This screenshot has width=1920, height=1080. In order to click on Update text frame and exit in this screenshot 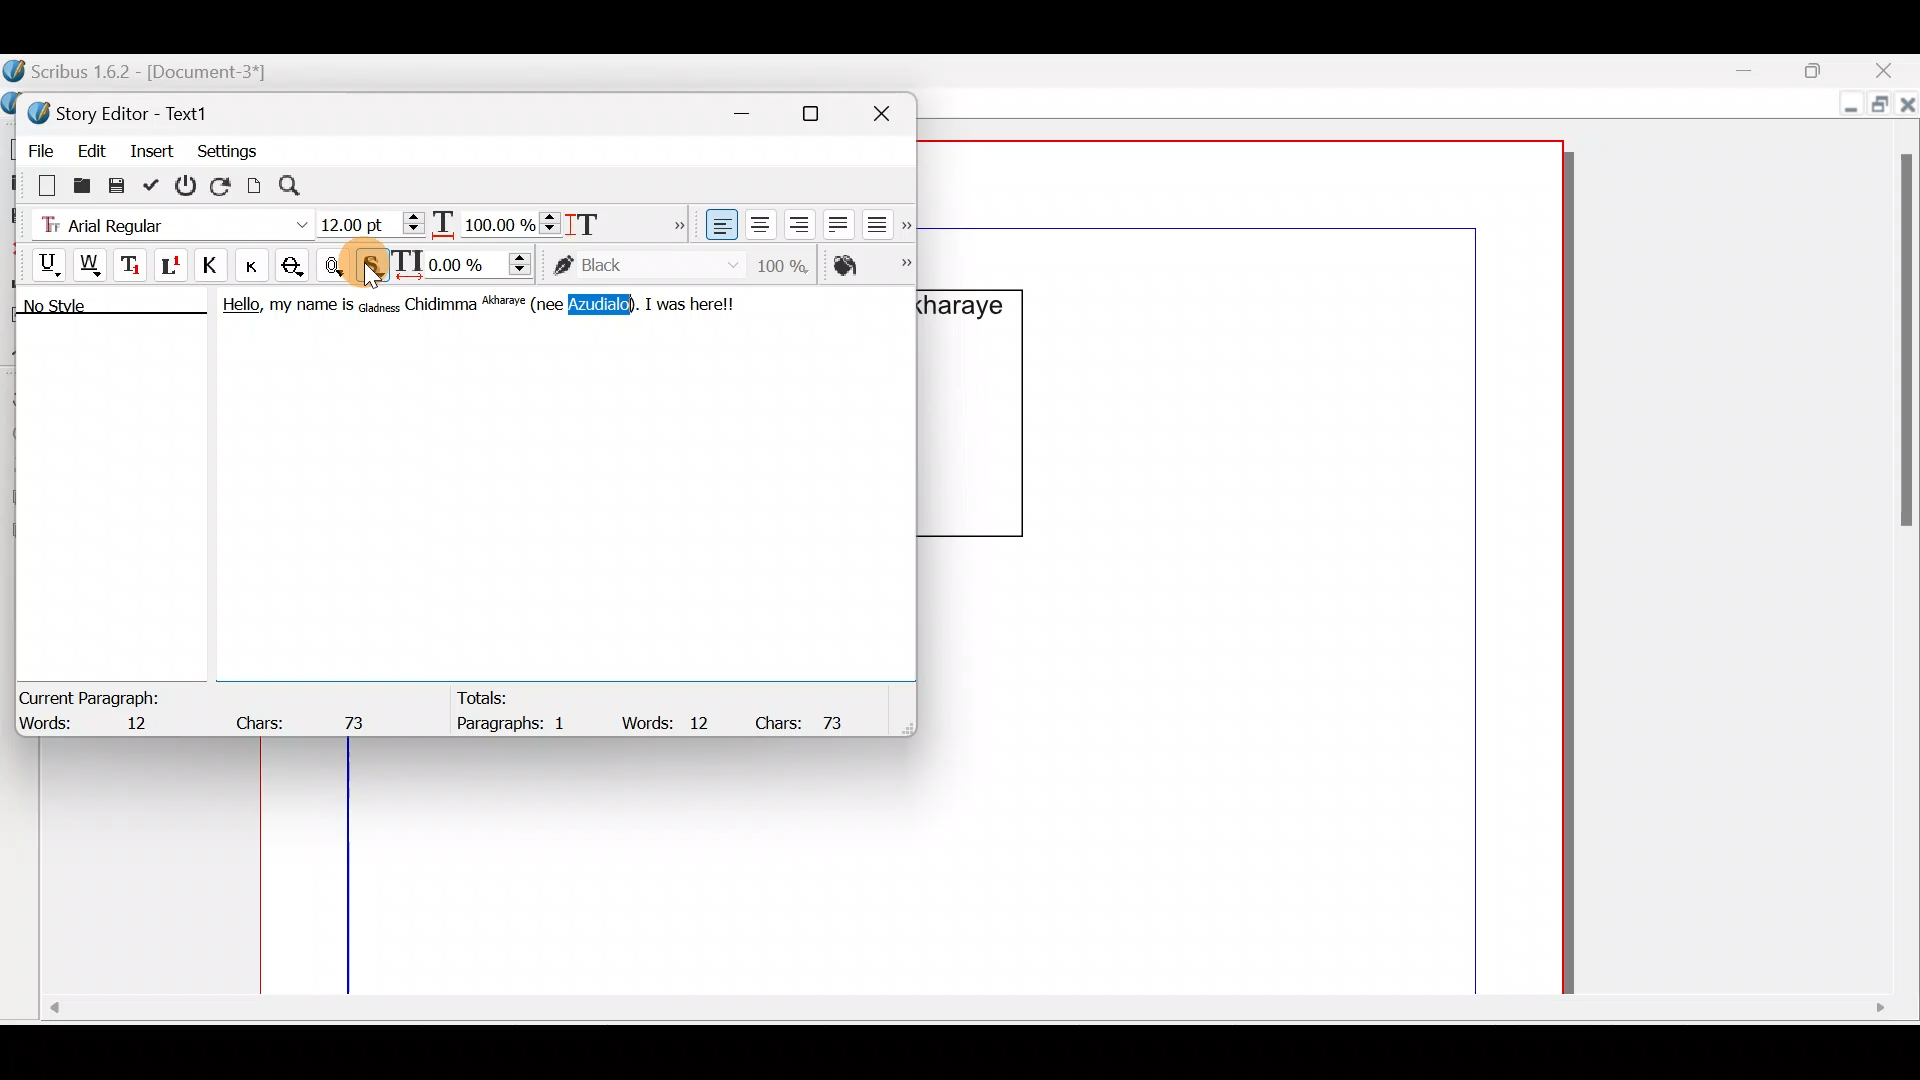, I will do `click(155, 182)`.